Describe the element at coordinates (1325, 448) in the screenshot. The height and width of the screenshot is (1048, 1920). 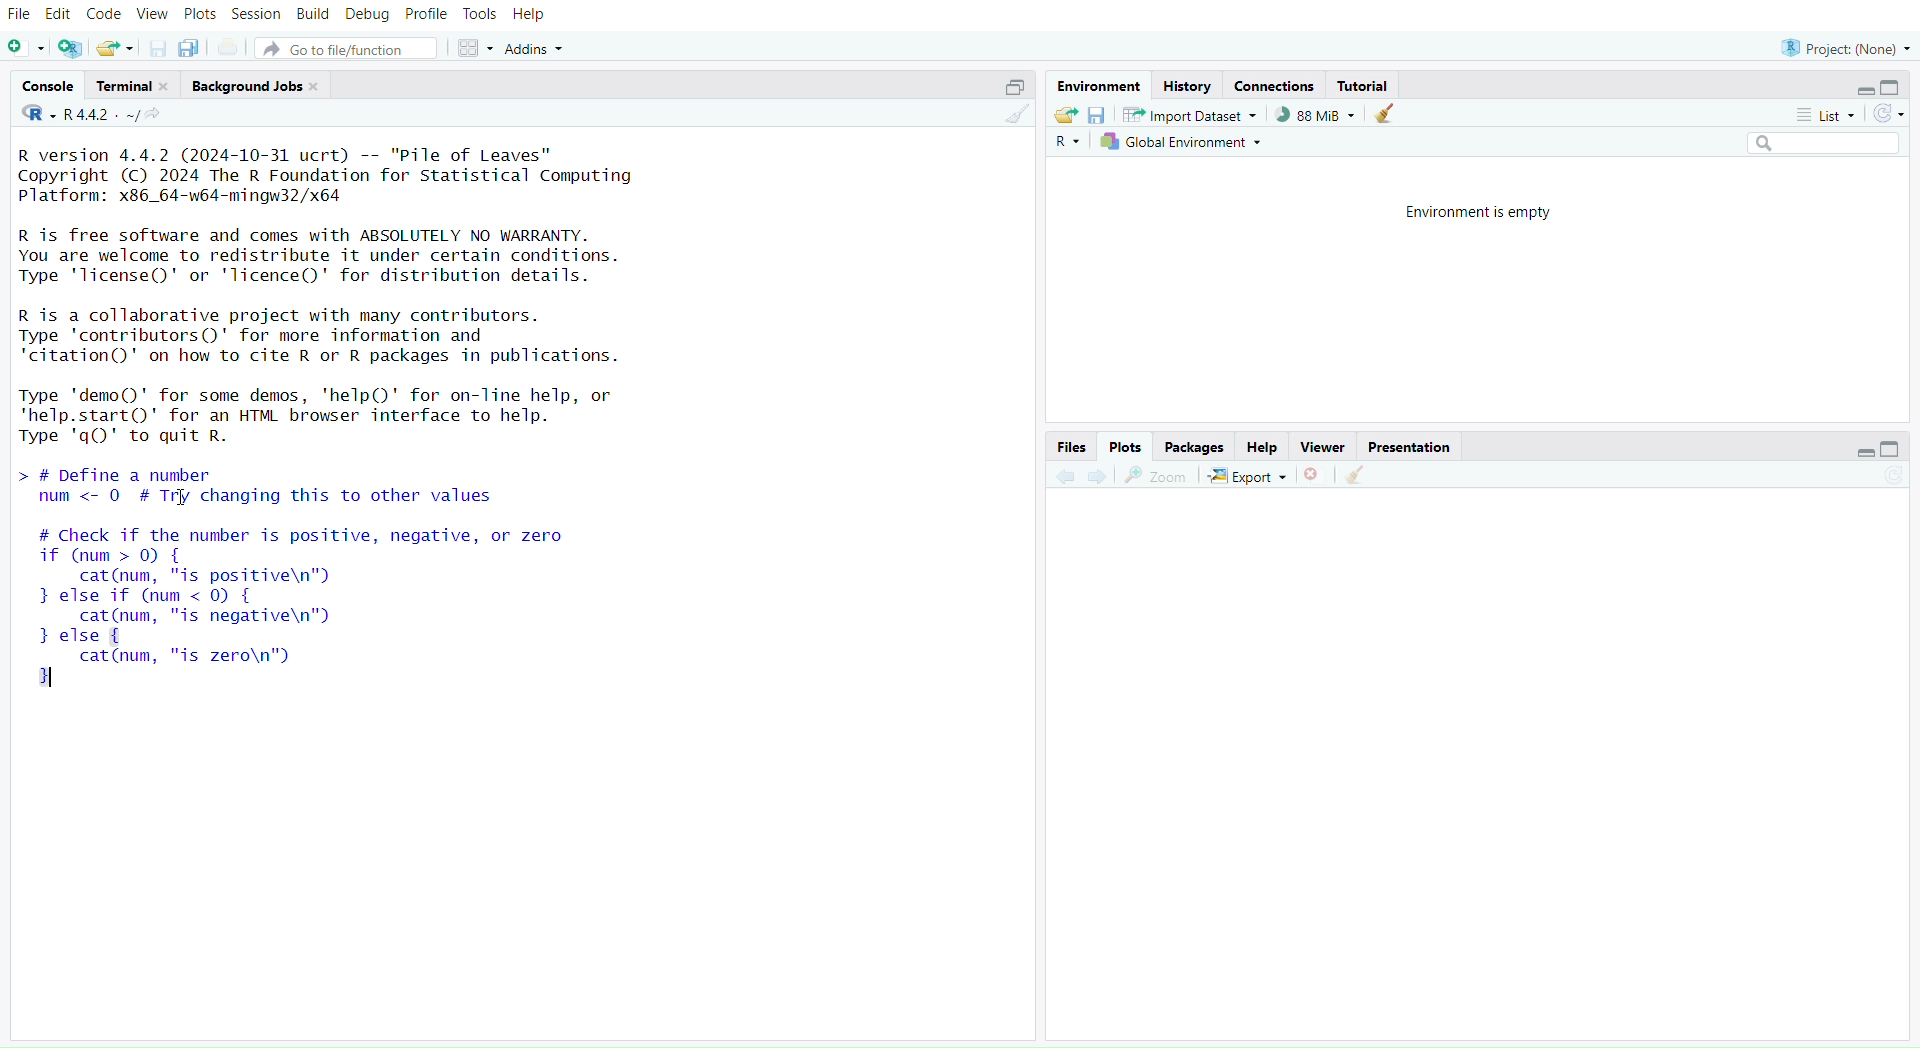
I see `viewer` at that location.